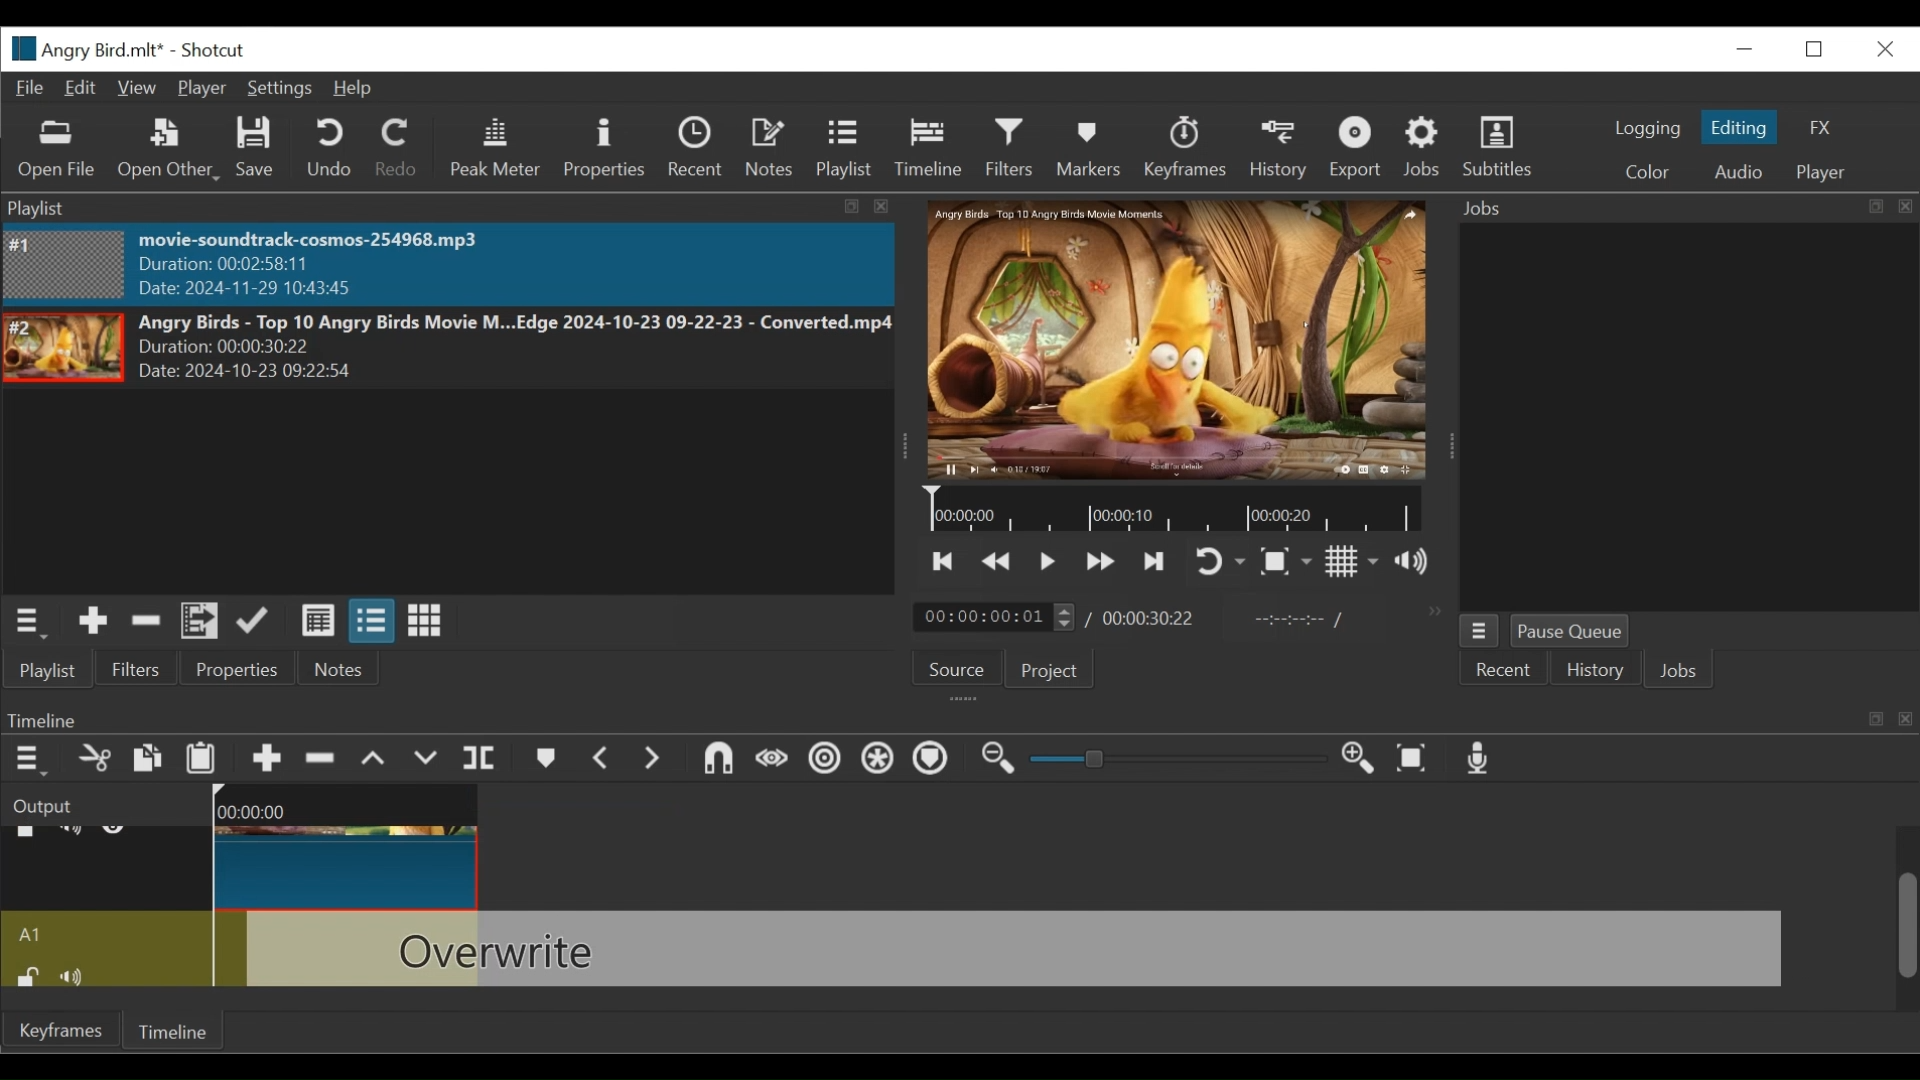 The height and width of the screenshot is (1080, 1920). Describe the element at coordinates (1822, 130) in the screenshot. I see `FX` at that location.